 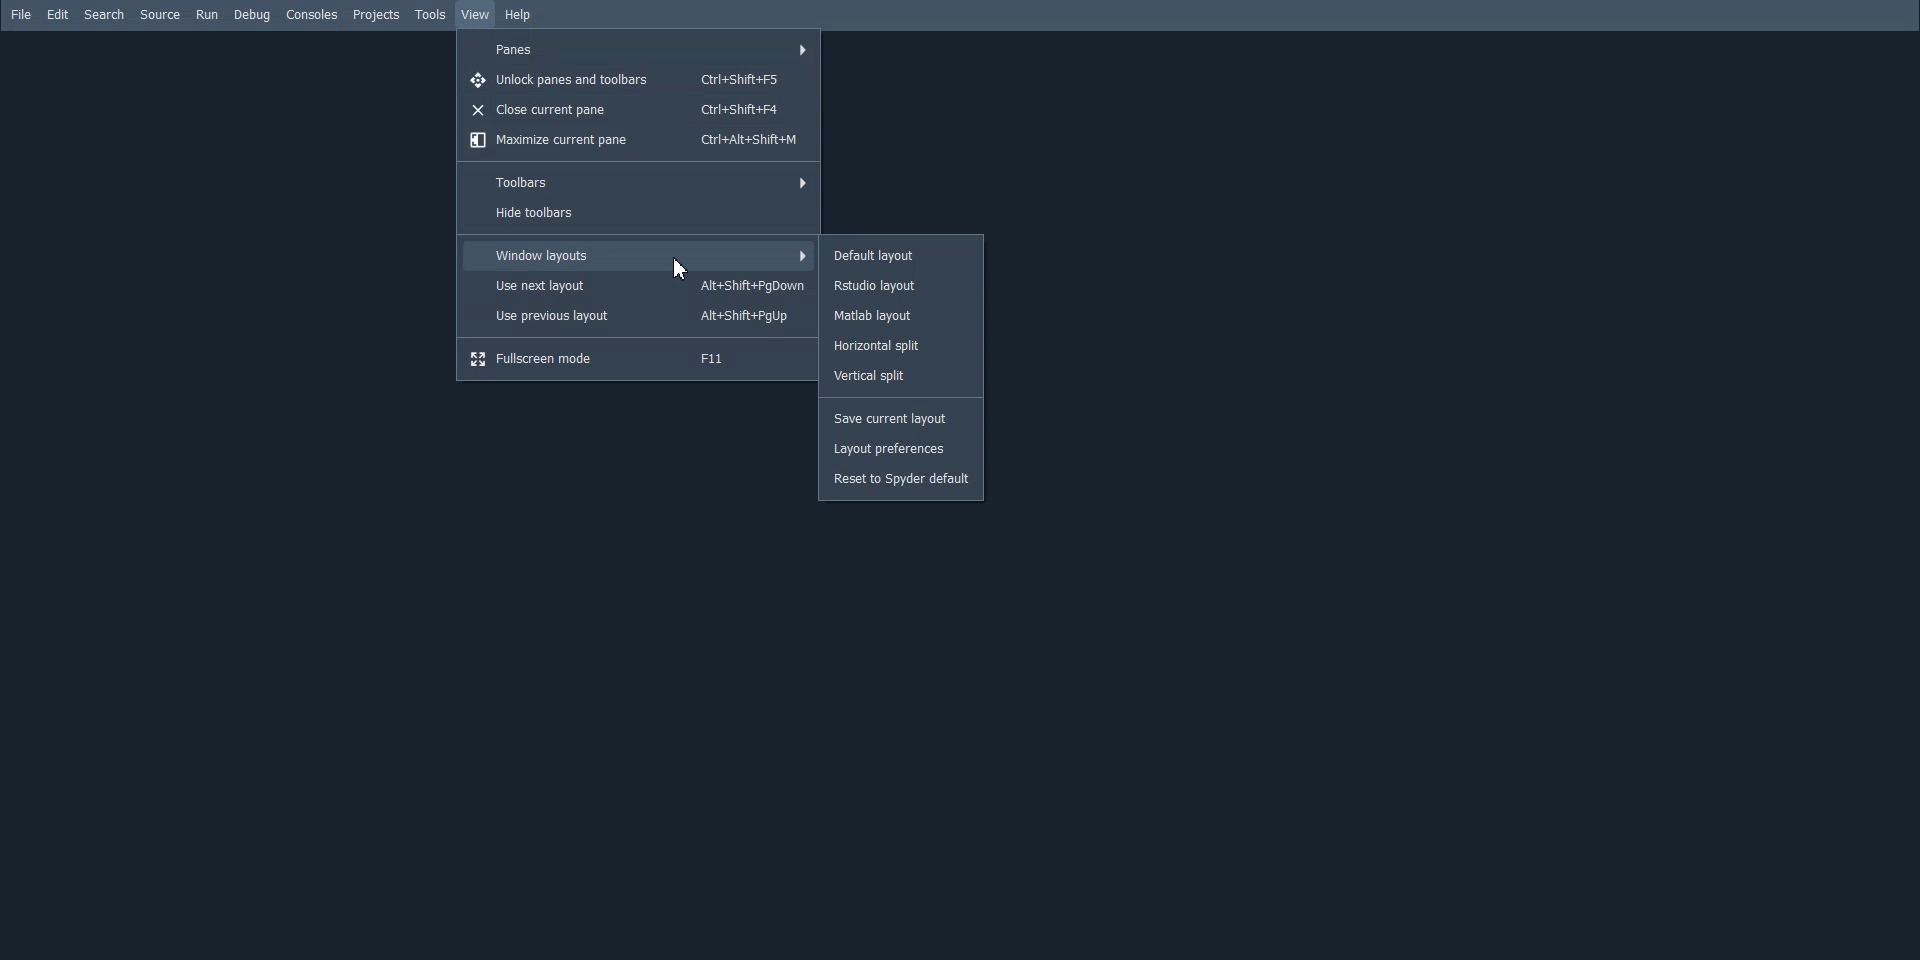 What do you see at coordinates (638, 255) in the screenshot?
I see `Window layout` at bounding box center [638, 255].